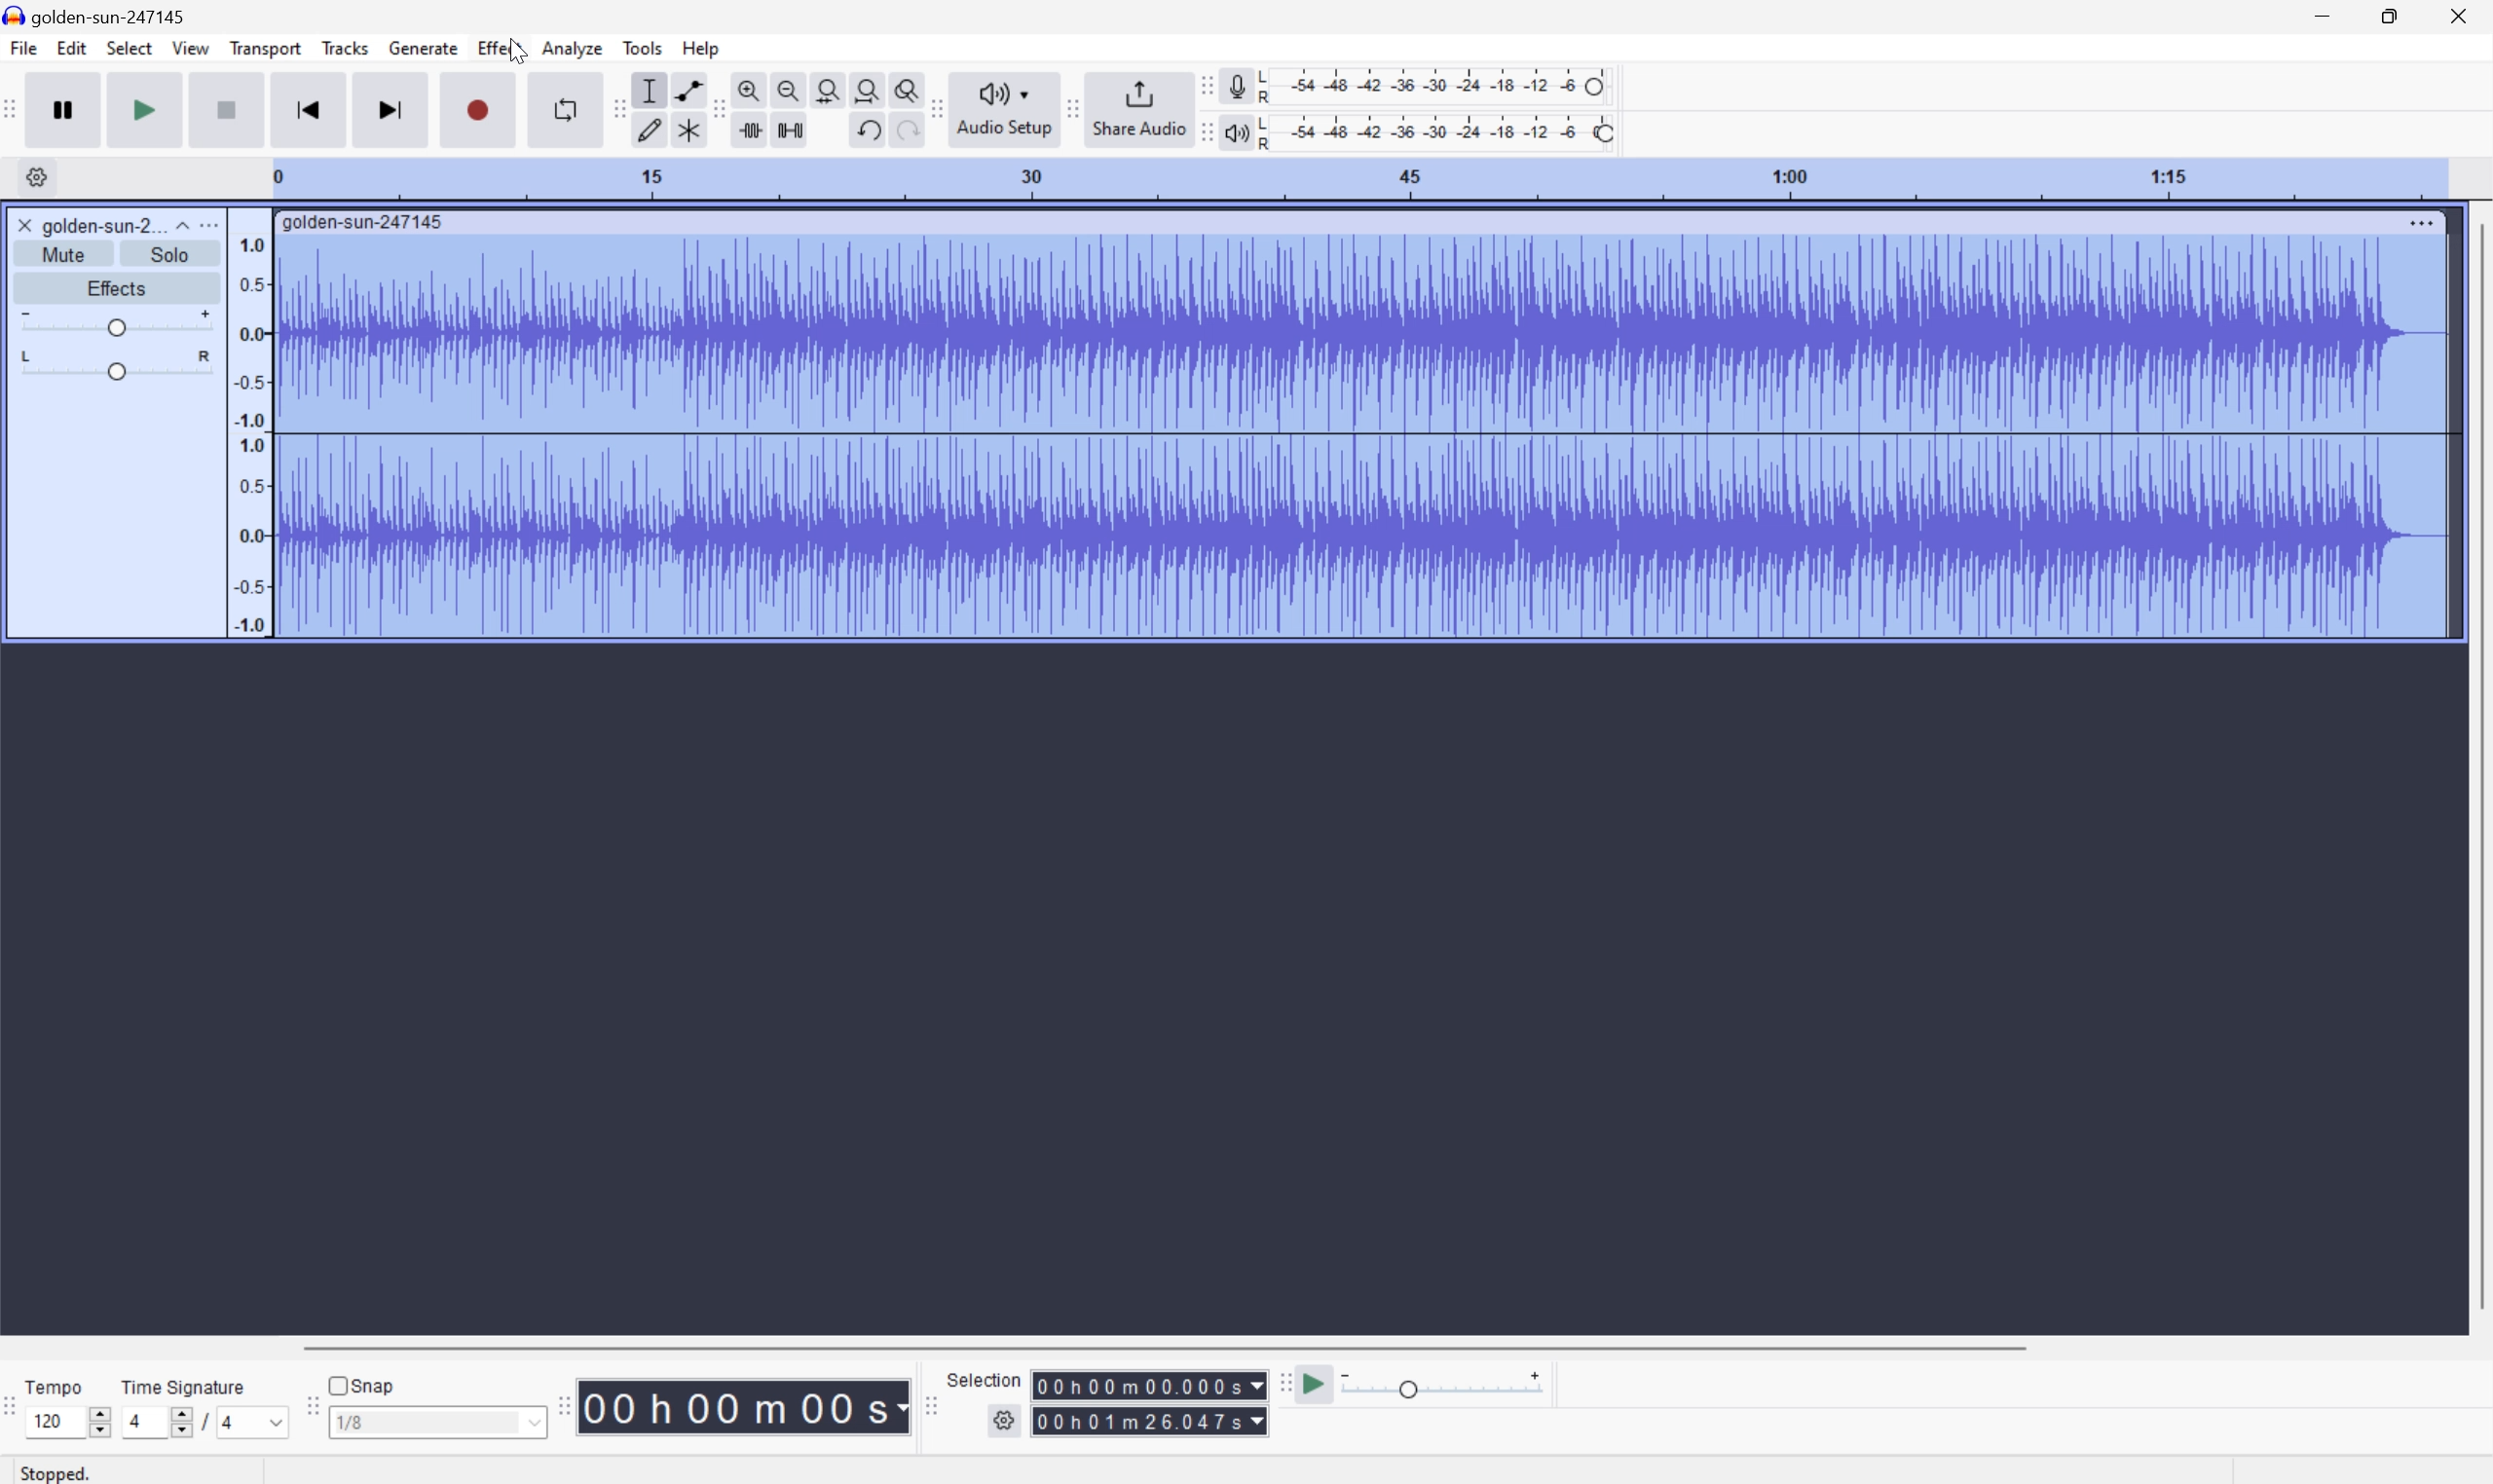  I want to click on Solo, so click(170, 254).